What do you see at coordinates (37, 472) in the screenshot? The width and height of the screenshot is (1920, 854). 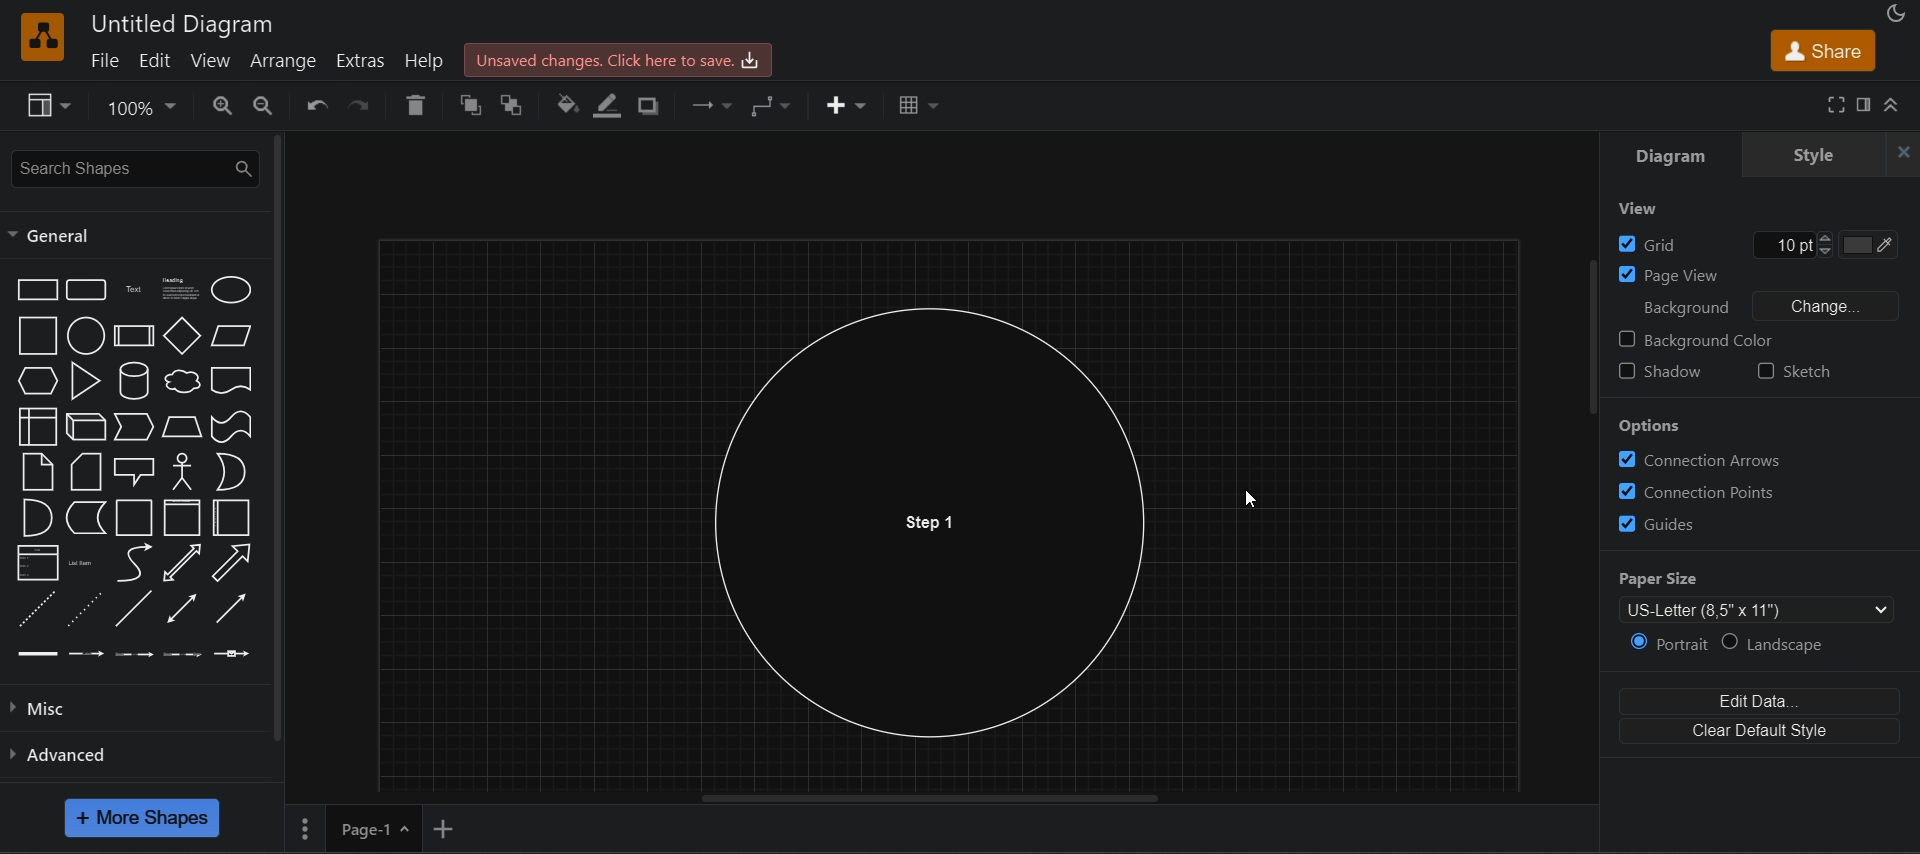 I see `note` at bounding box center [37, 472].